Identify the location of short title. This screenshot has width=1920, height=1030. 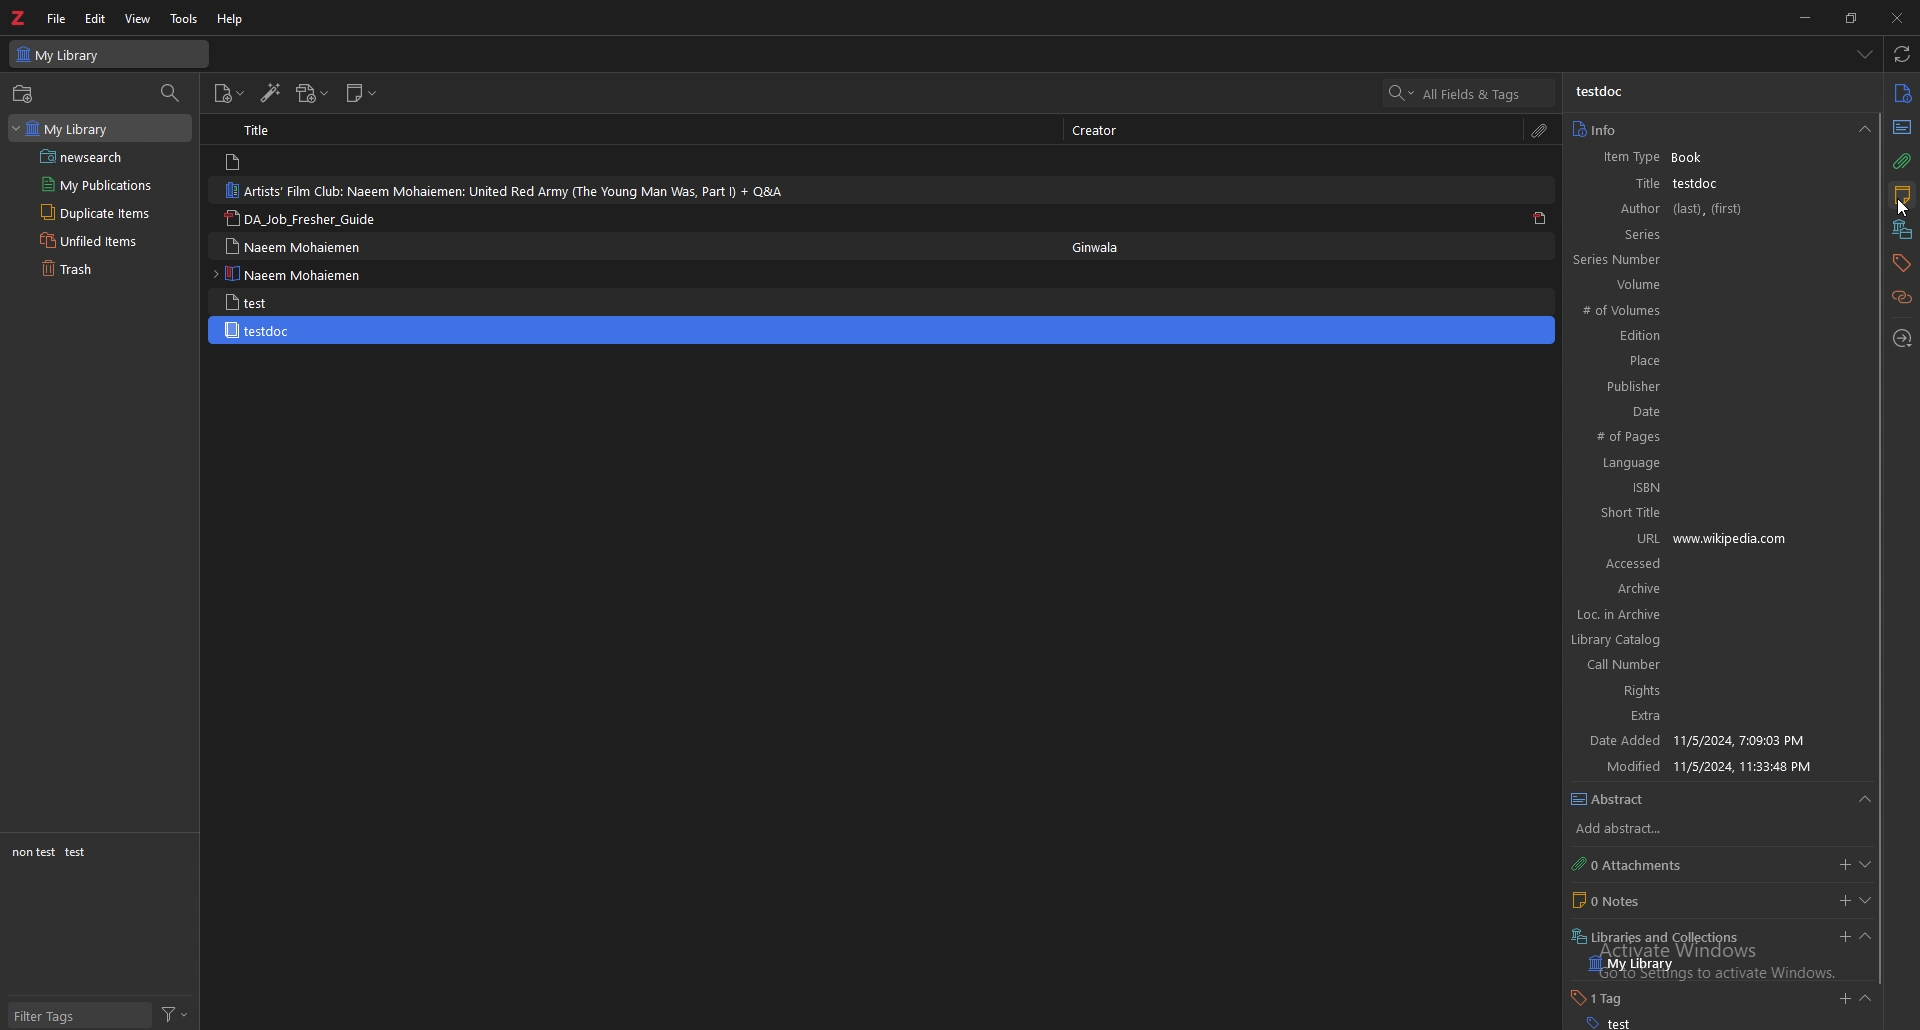
(1706, 512).